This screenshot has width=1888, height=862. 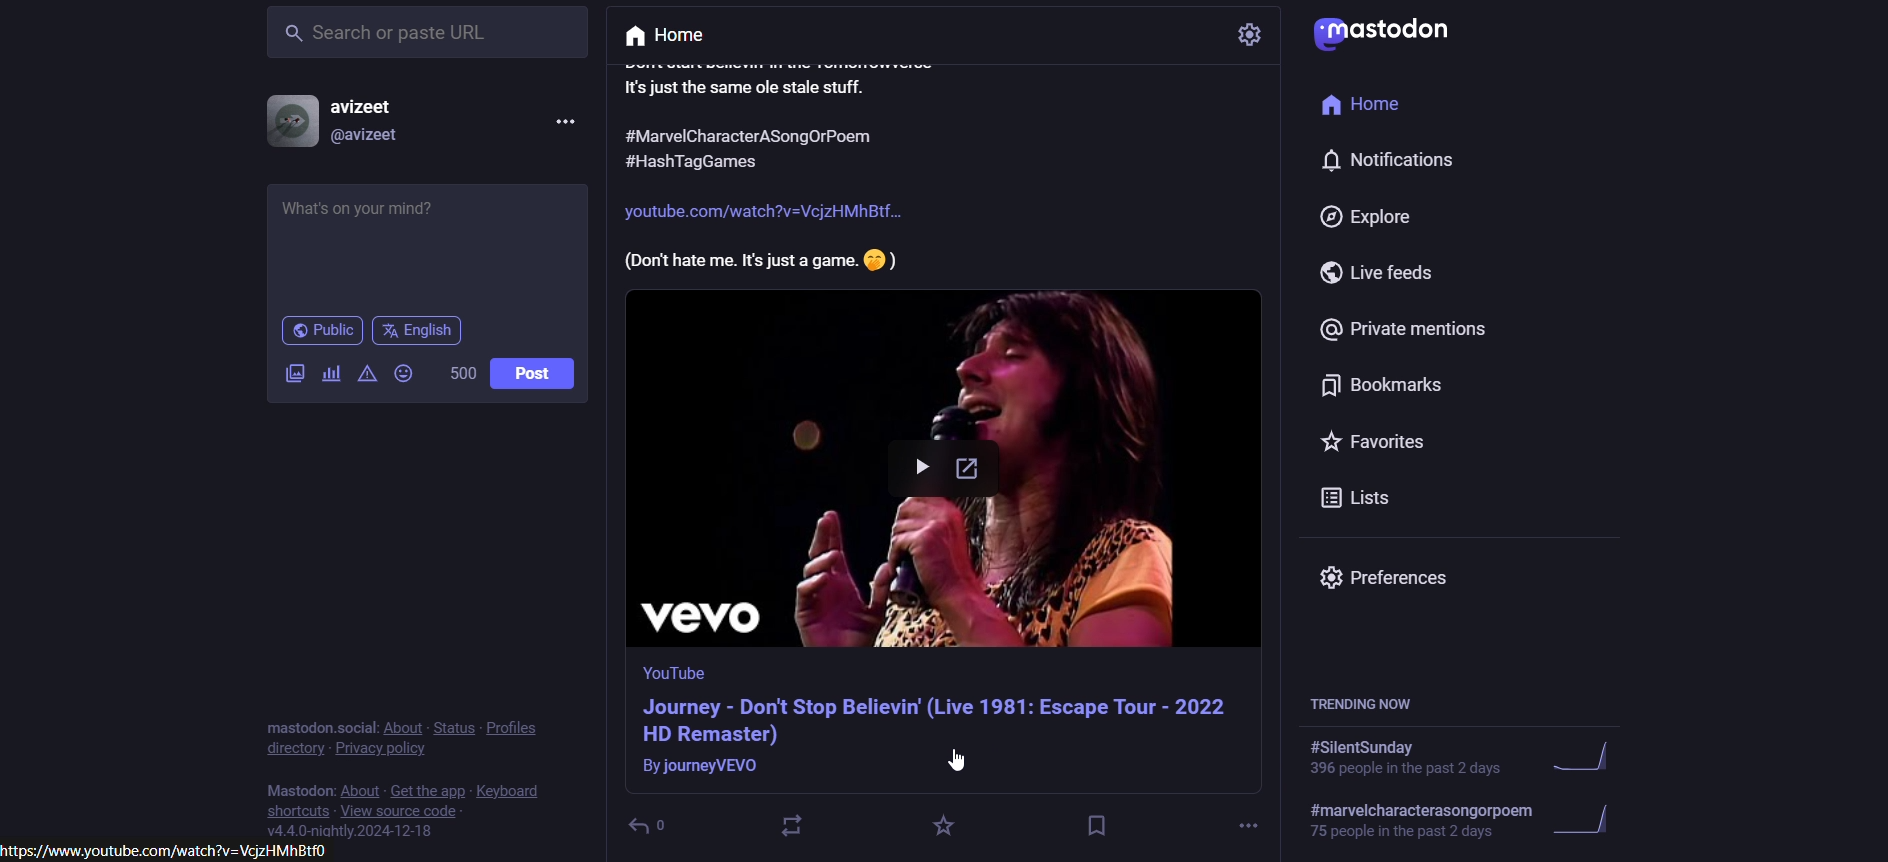 I want to click on setting, so click(x=1250, y=35).